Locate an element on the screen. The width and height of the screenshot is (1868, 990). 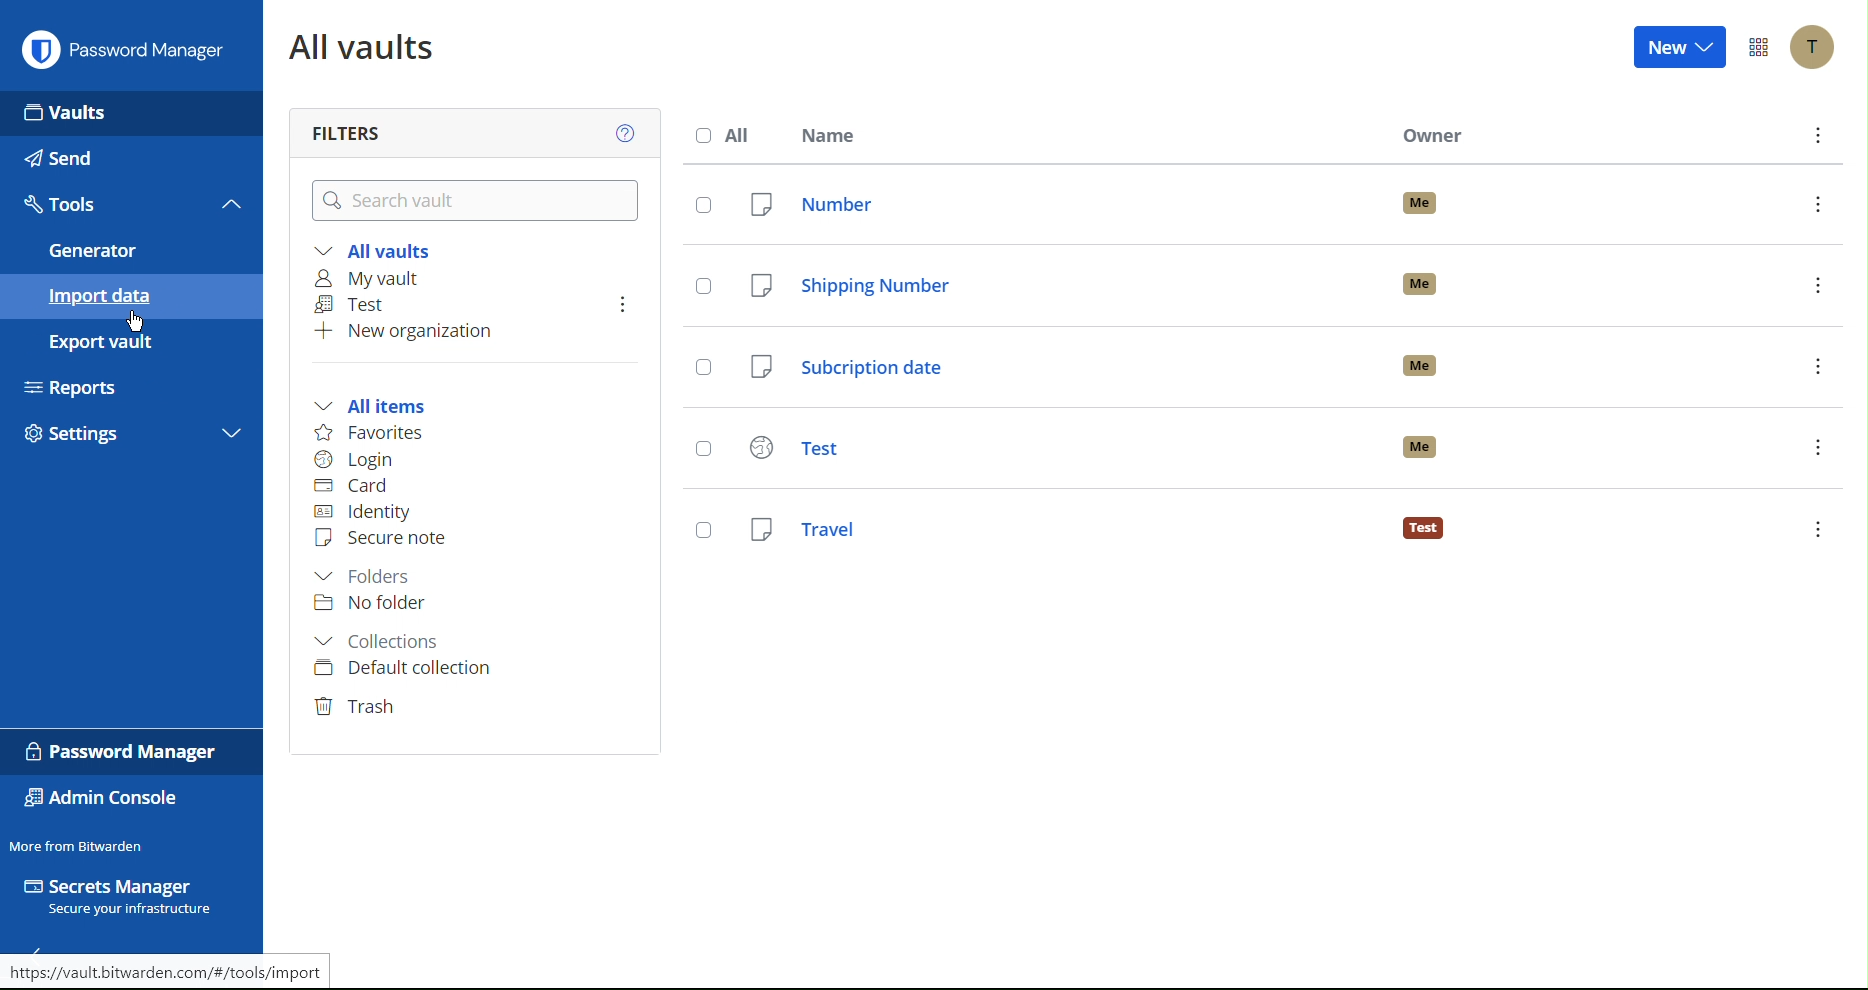
number is located at coordinates (1053, 205).